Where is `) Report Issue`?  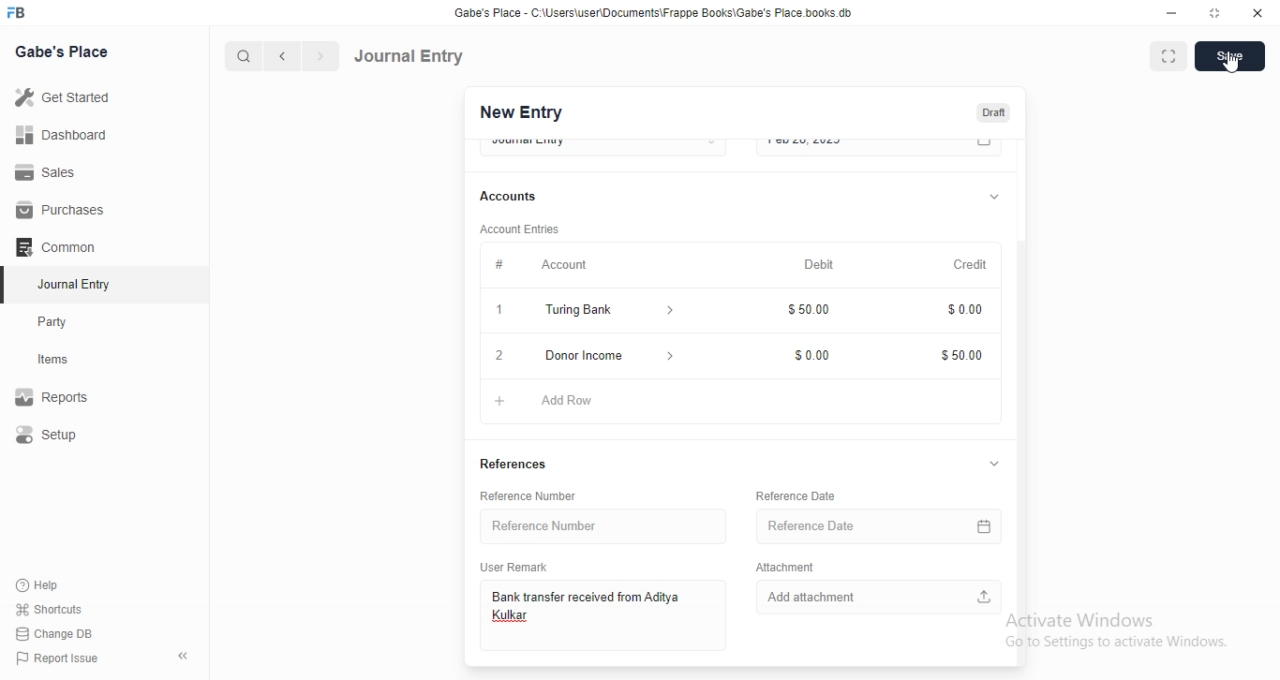 ) Report Issue is located at coordinates (59, 659).